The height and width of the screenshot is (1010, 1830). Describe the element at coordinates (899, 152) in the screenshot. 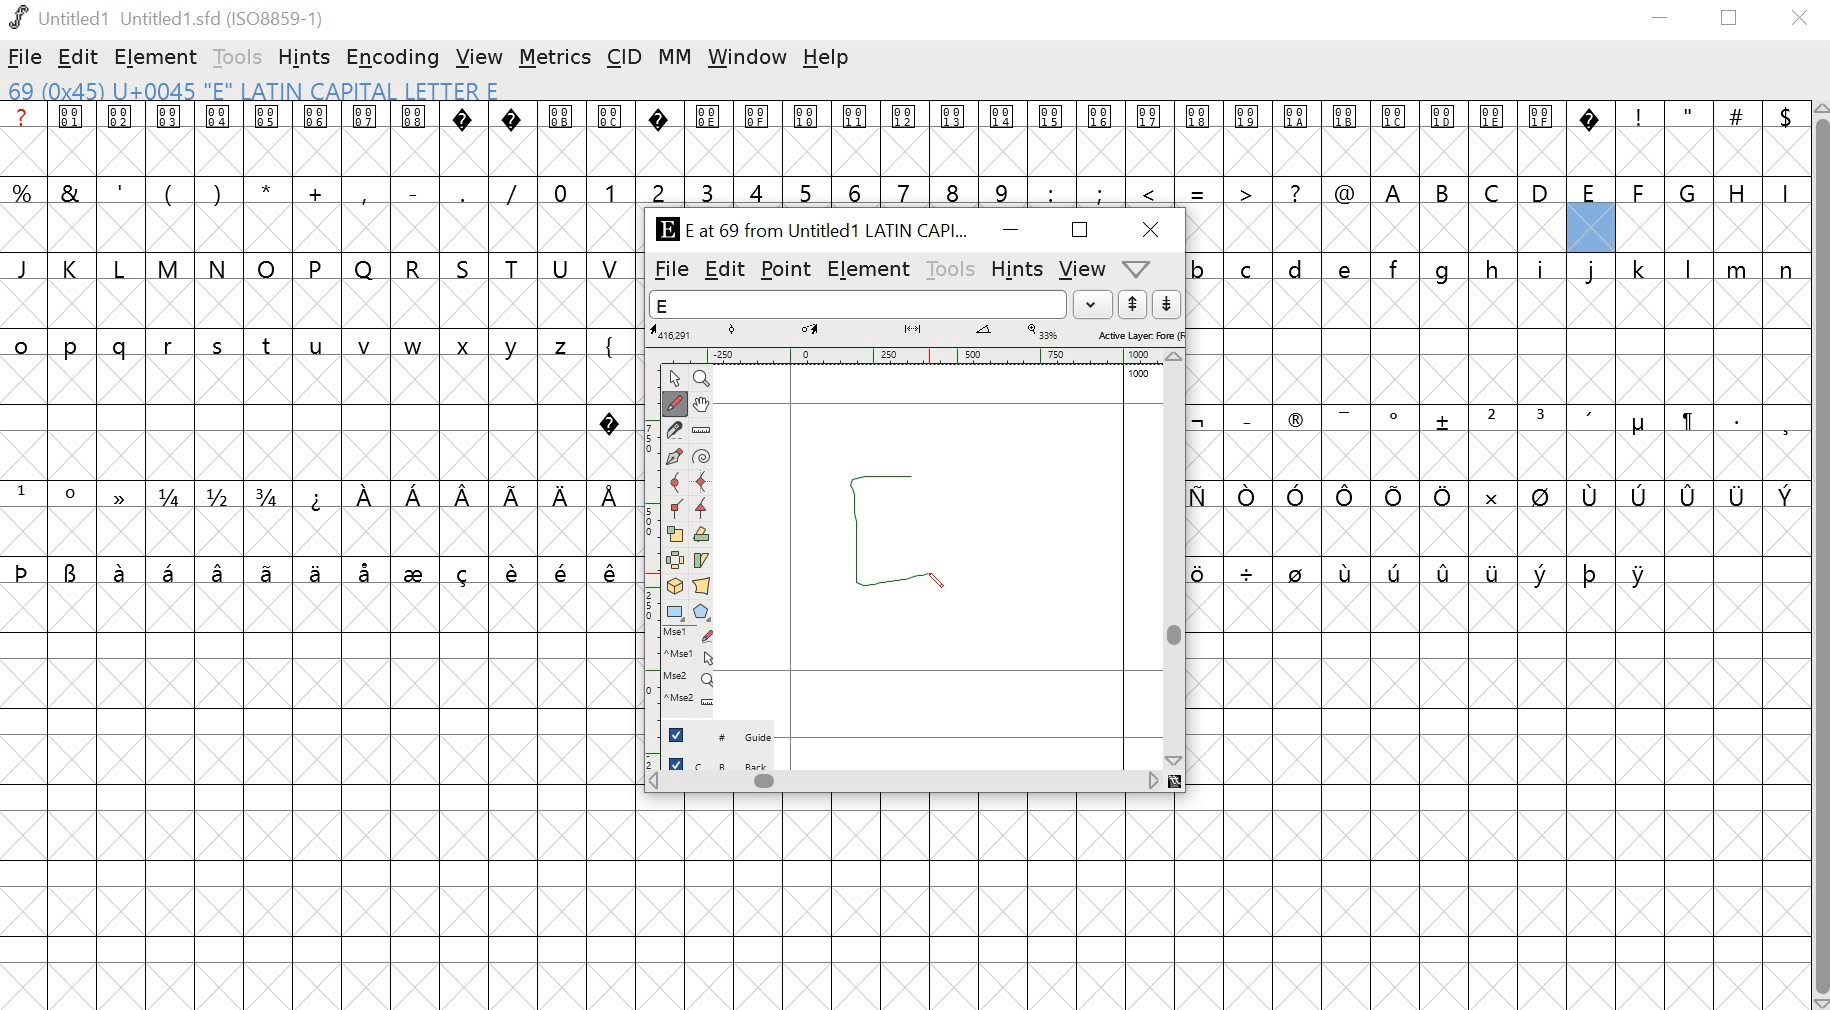

I see `empty cells` at that location.